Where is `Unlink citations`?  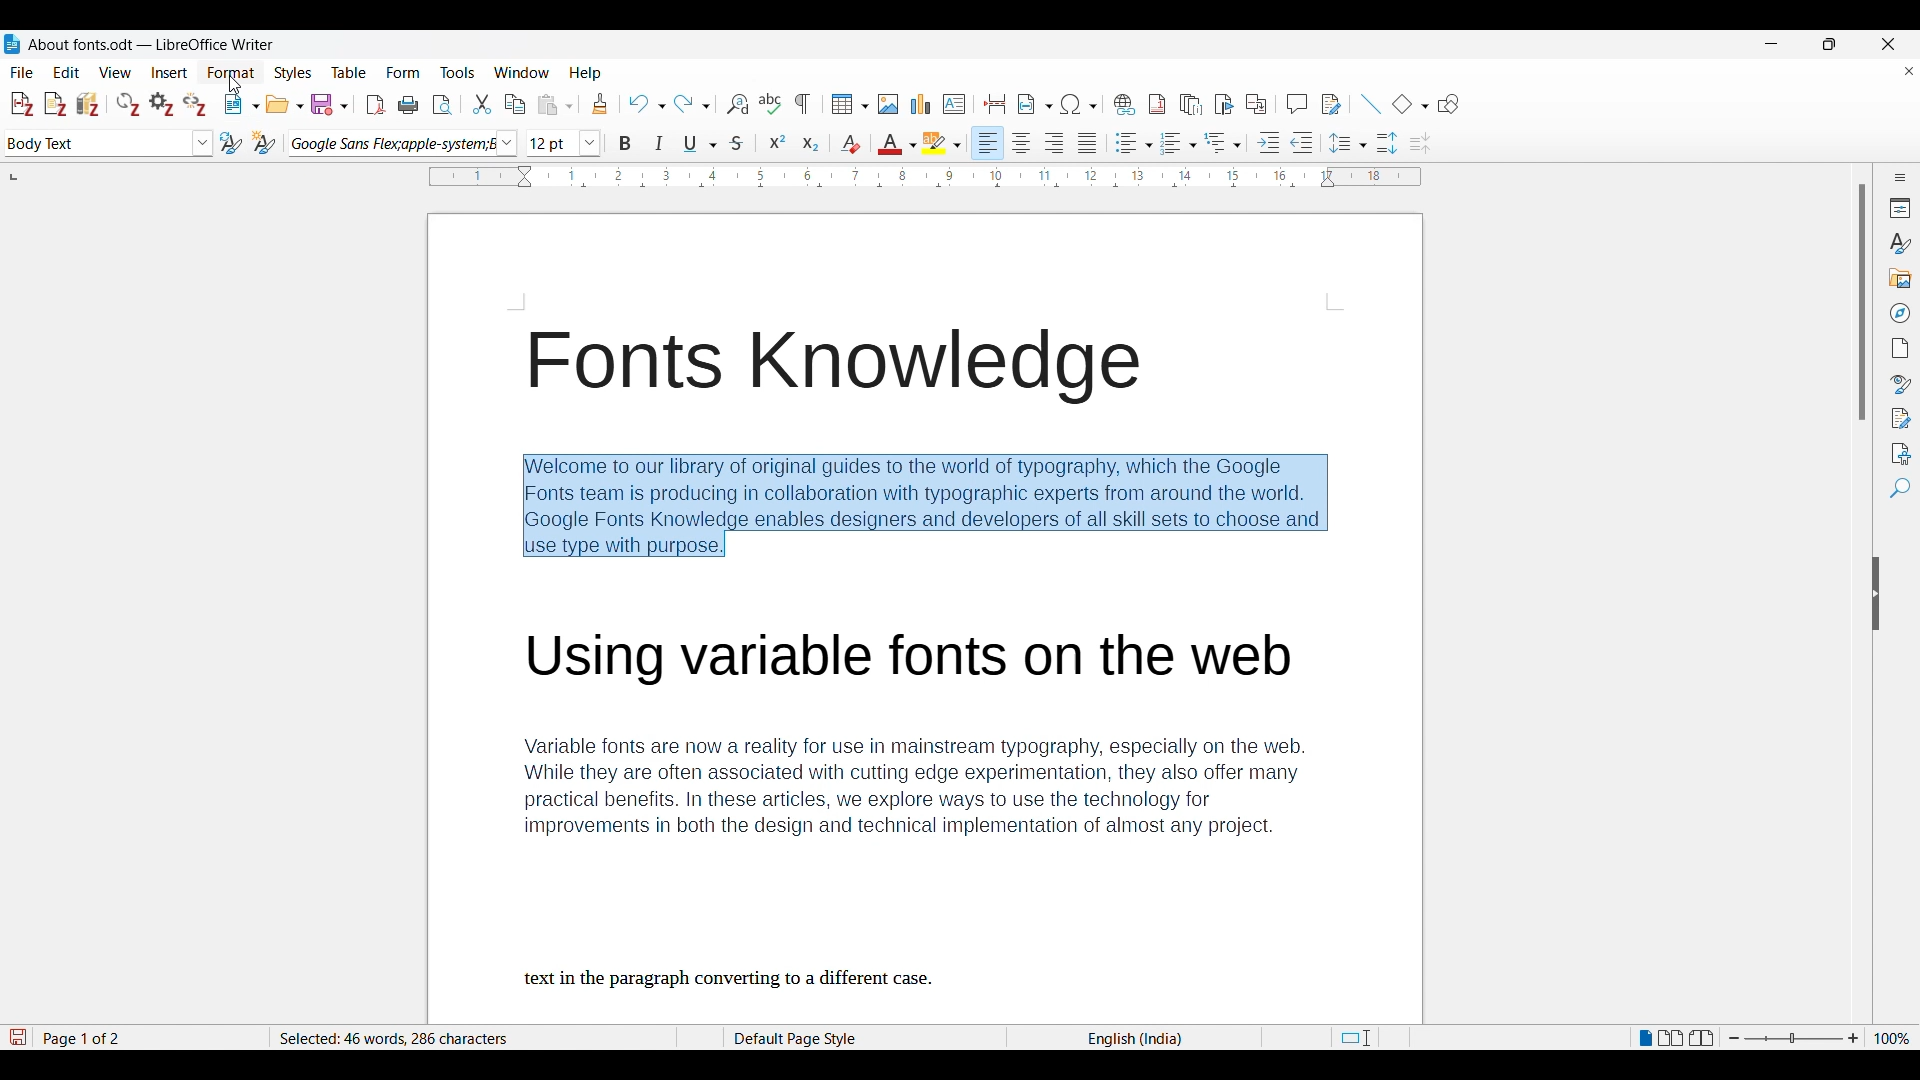 Unlink citations is located at coordinates (194, 104).